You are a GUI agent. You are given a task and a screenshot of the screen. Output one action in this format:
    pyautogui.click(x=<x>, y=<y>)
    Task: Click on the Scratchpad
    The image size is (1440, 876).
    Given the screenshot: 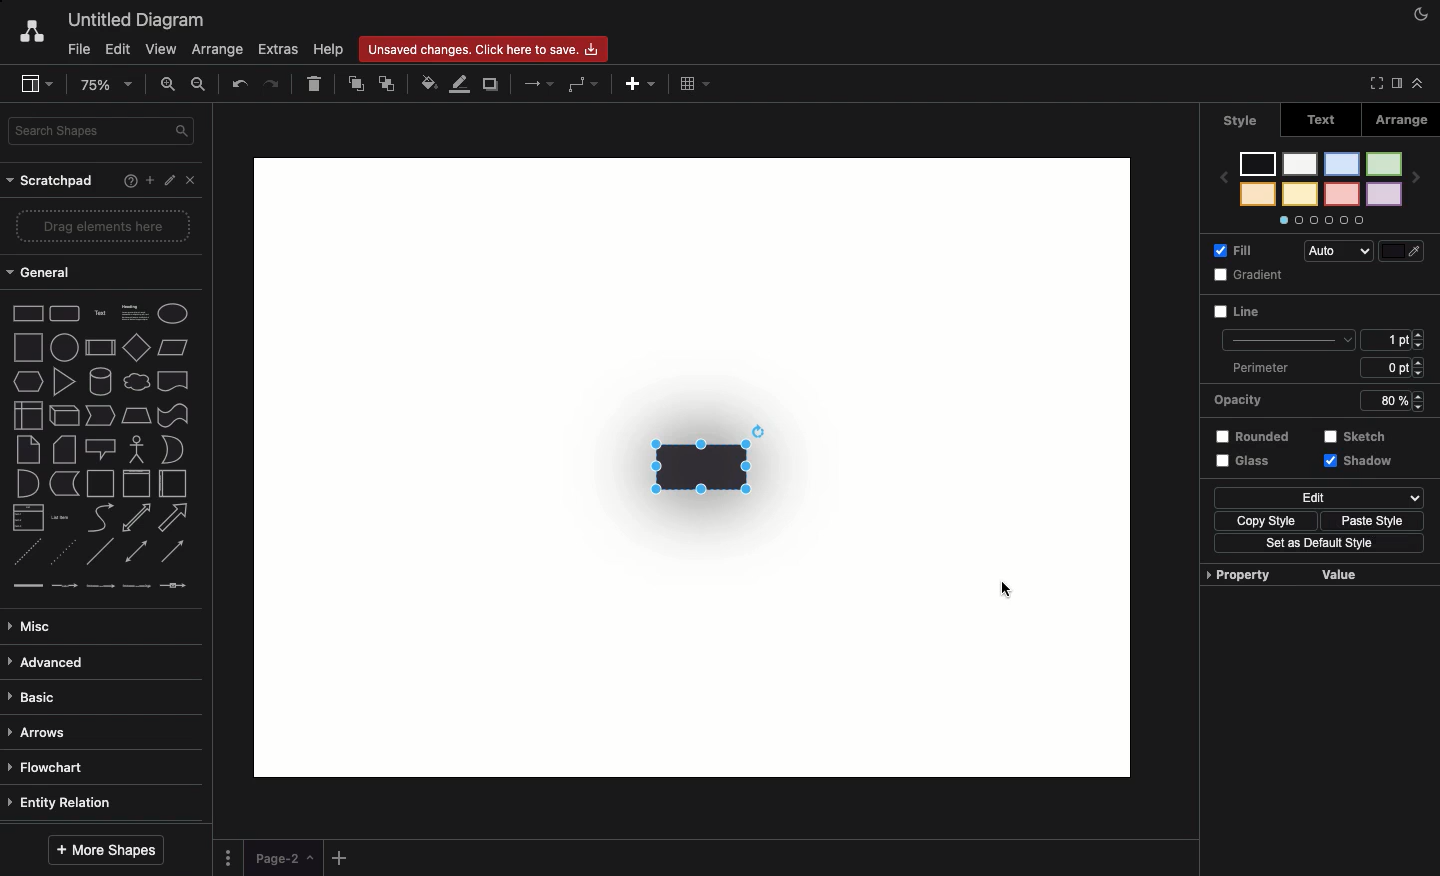 What is the action you would take?
    pyautogui.click(x=49, y=184)
    